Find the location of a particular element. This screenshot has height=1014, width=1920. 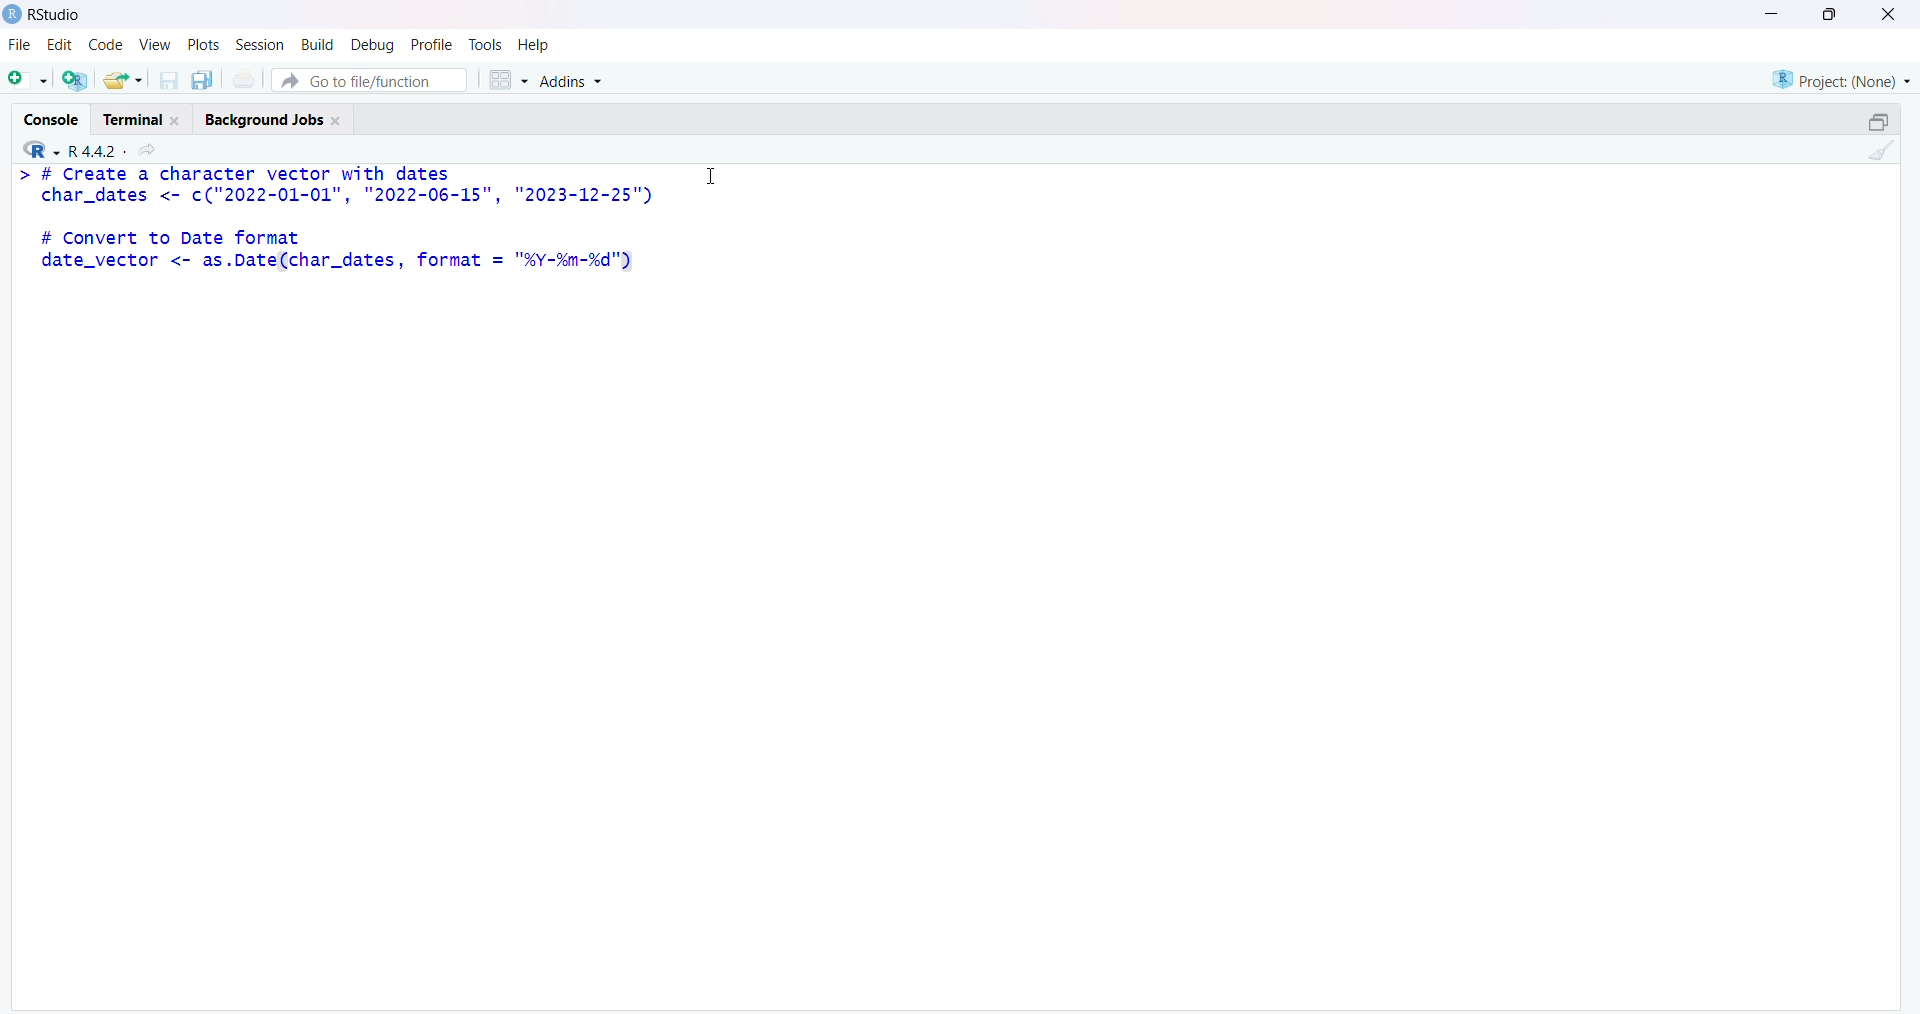

Debug is located at coordinates (371, 46).